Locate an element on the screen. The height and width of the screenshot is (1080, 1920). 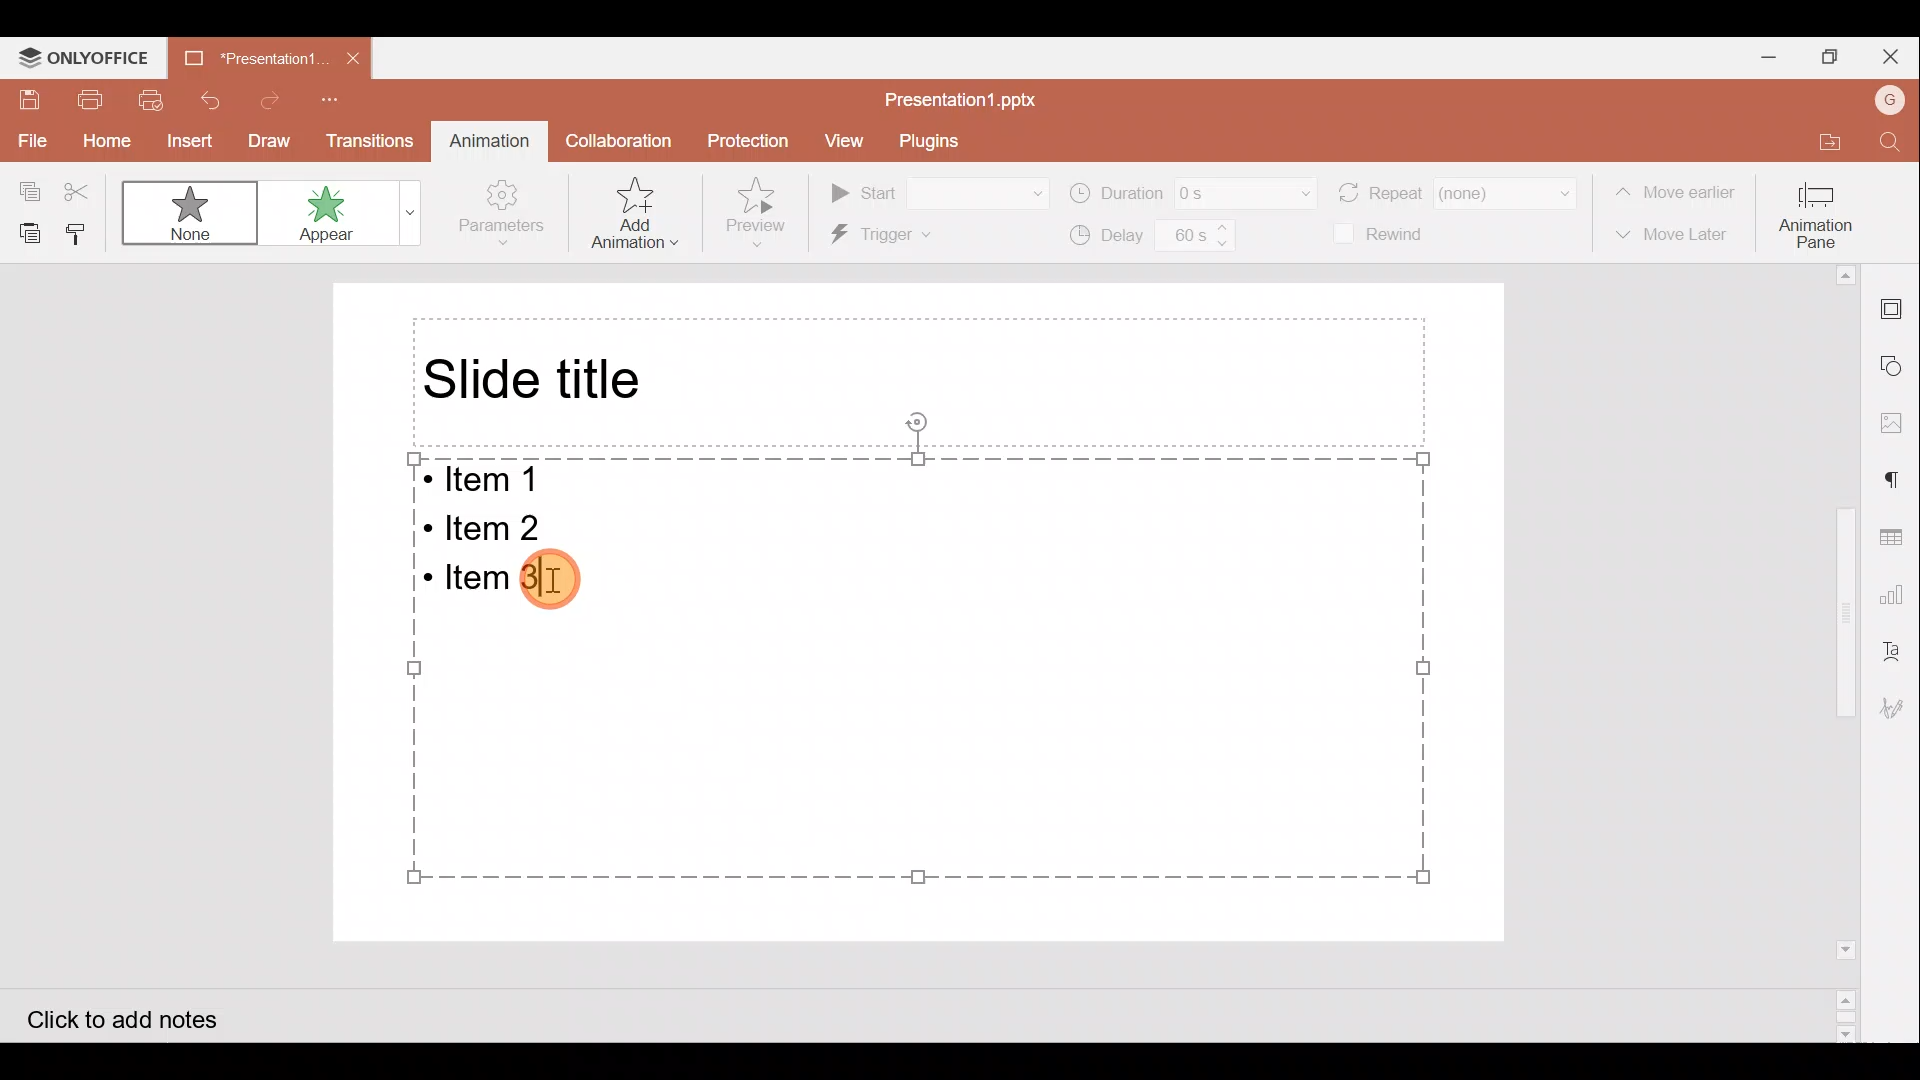
Signature settings is located at coordinates (1900, 714).